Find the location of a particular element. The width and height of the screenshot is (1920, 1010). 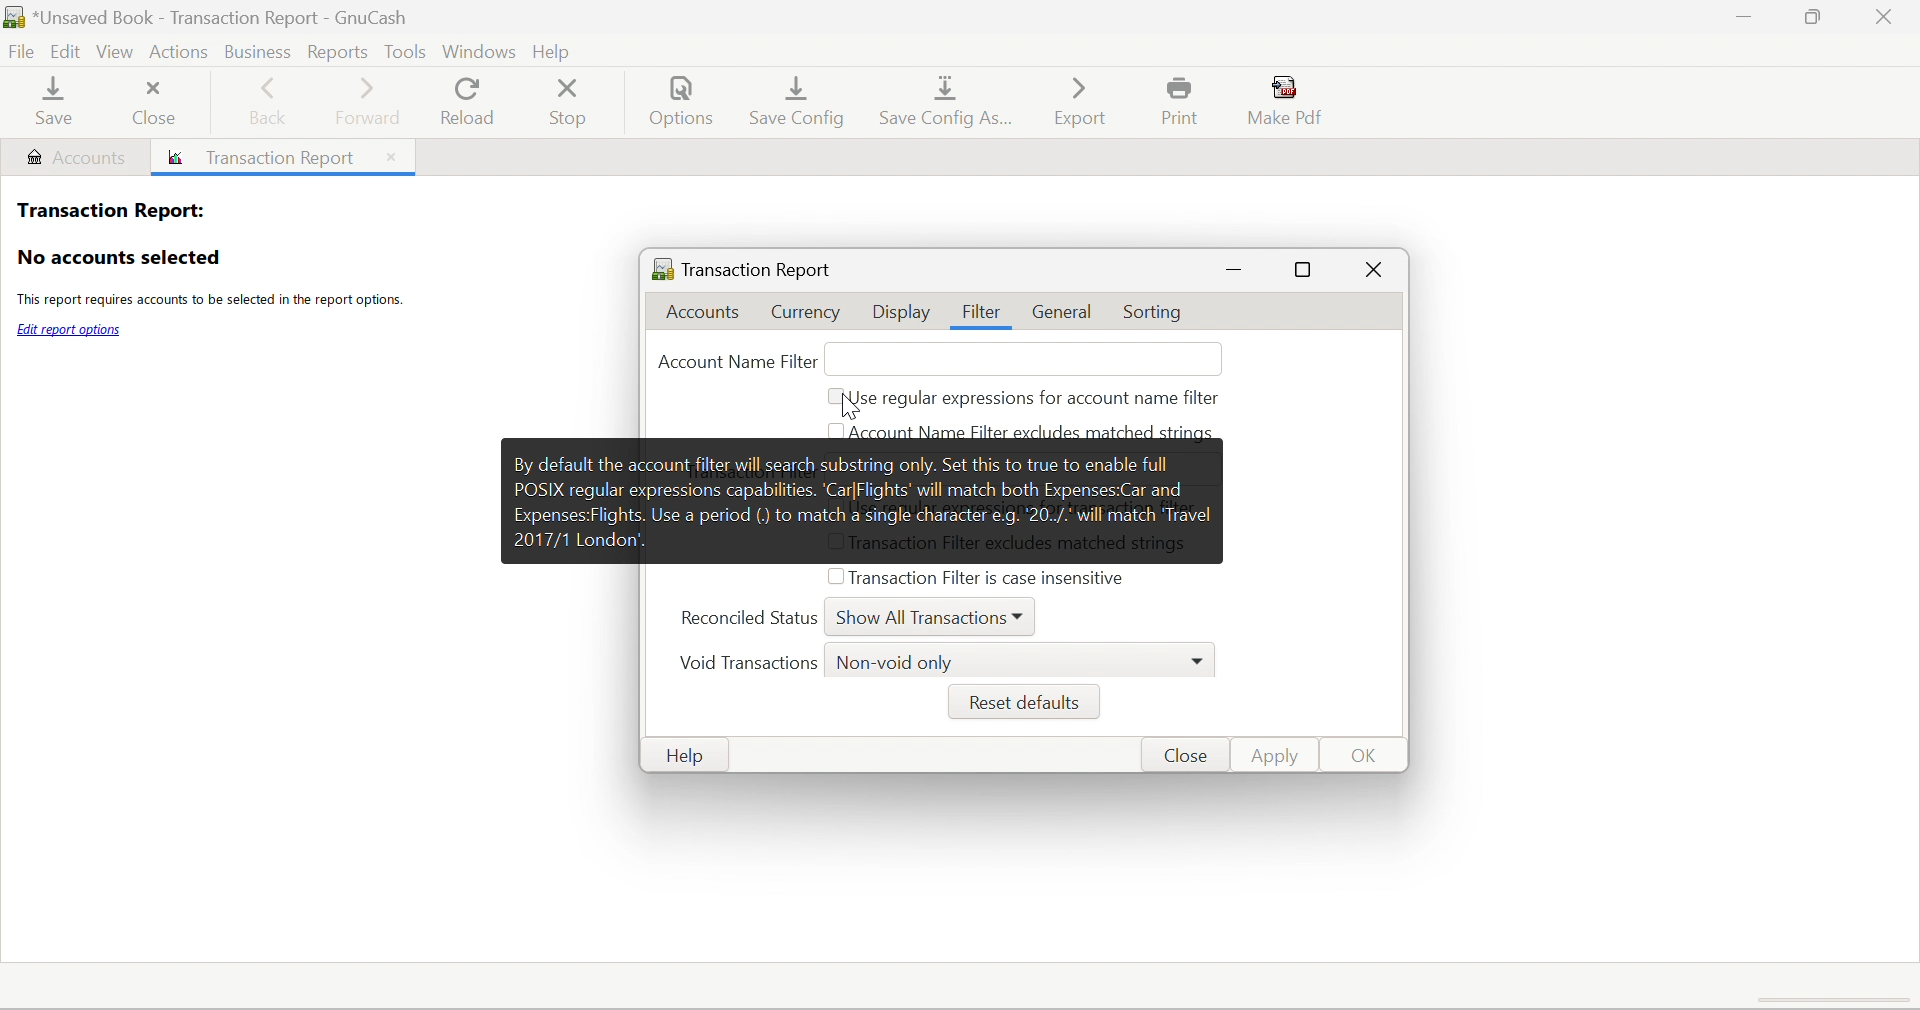

Edit is located at coordinates (68, 52).